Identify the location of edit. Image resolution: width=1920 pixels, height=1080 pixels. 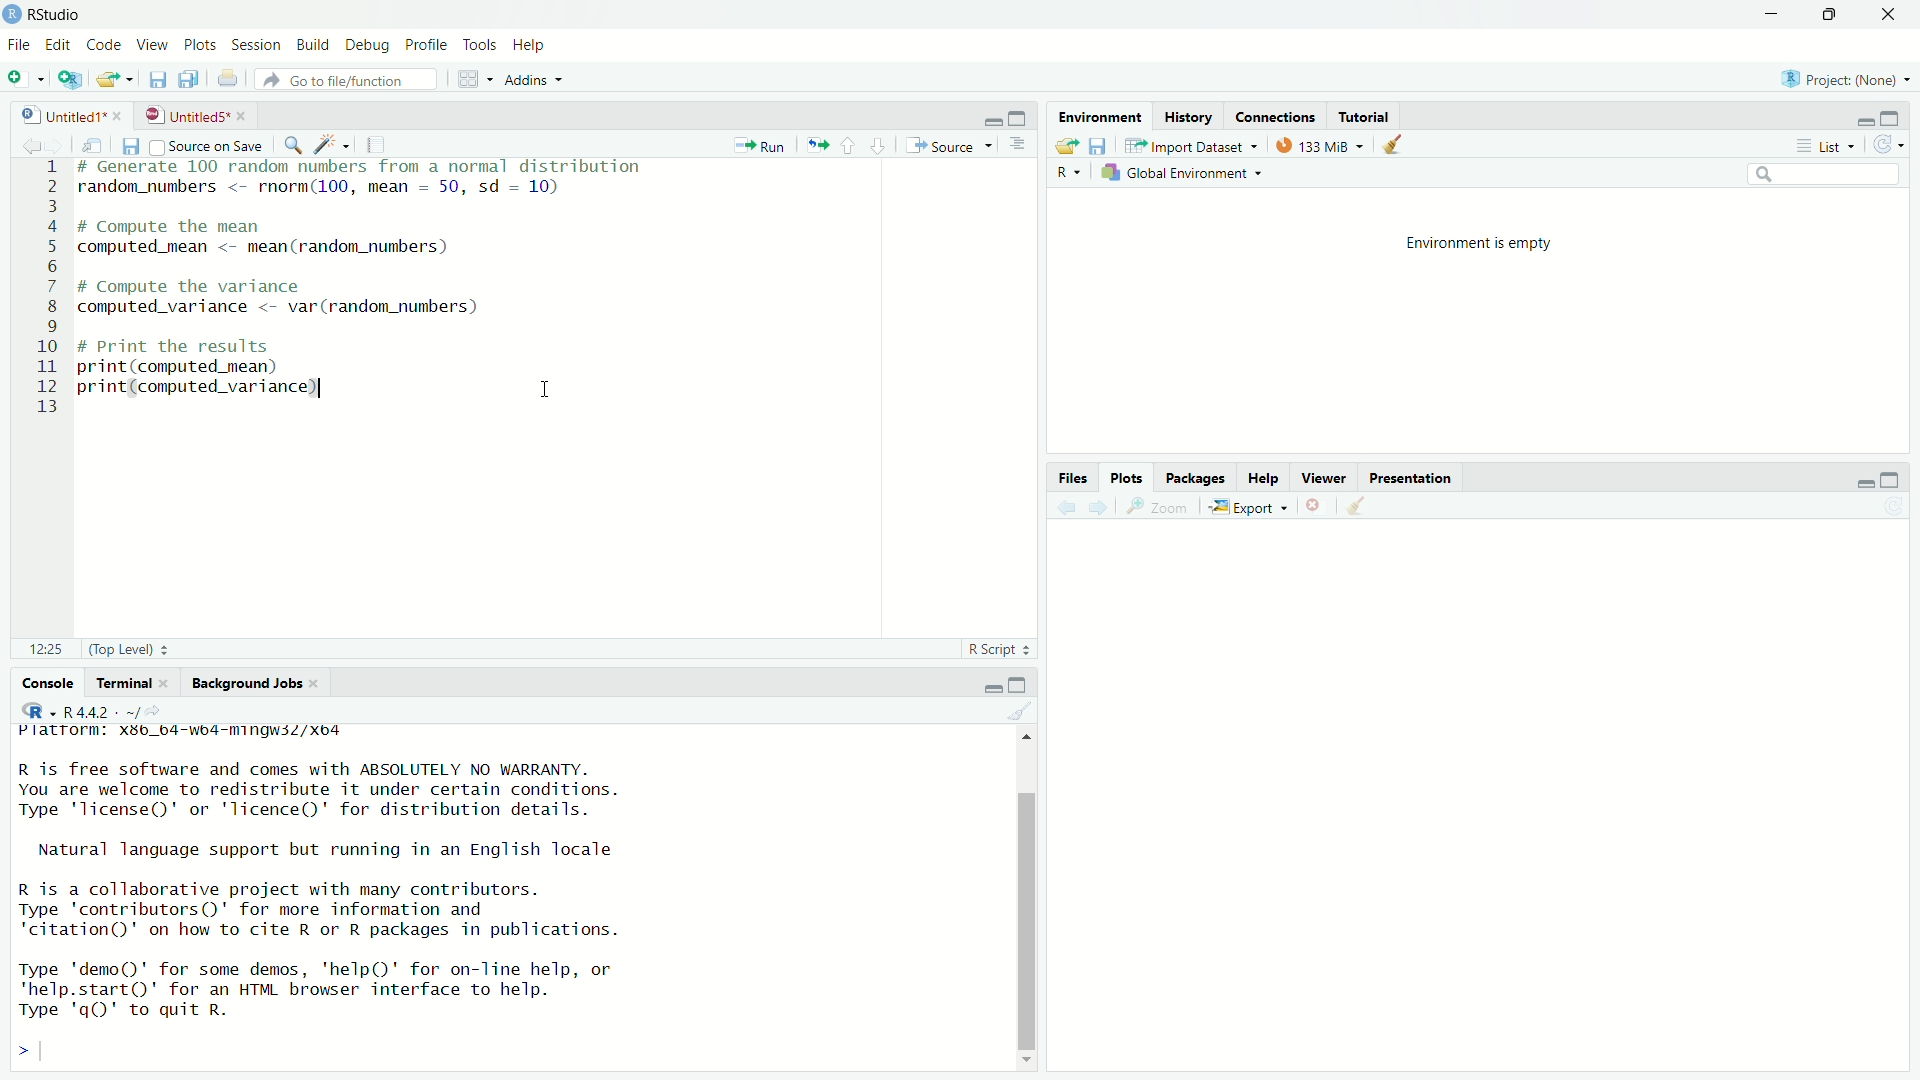
(57, 46).